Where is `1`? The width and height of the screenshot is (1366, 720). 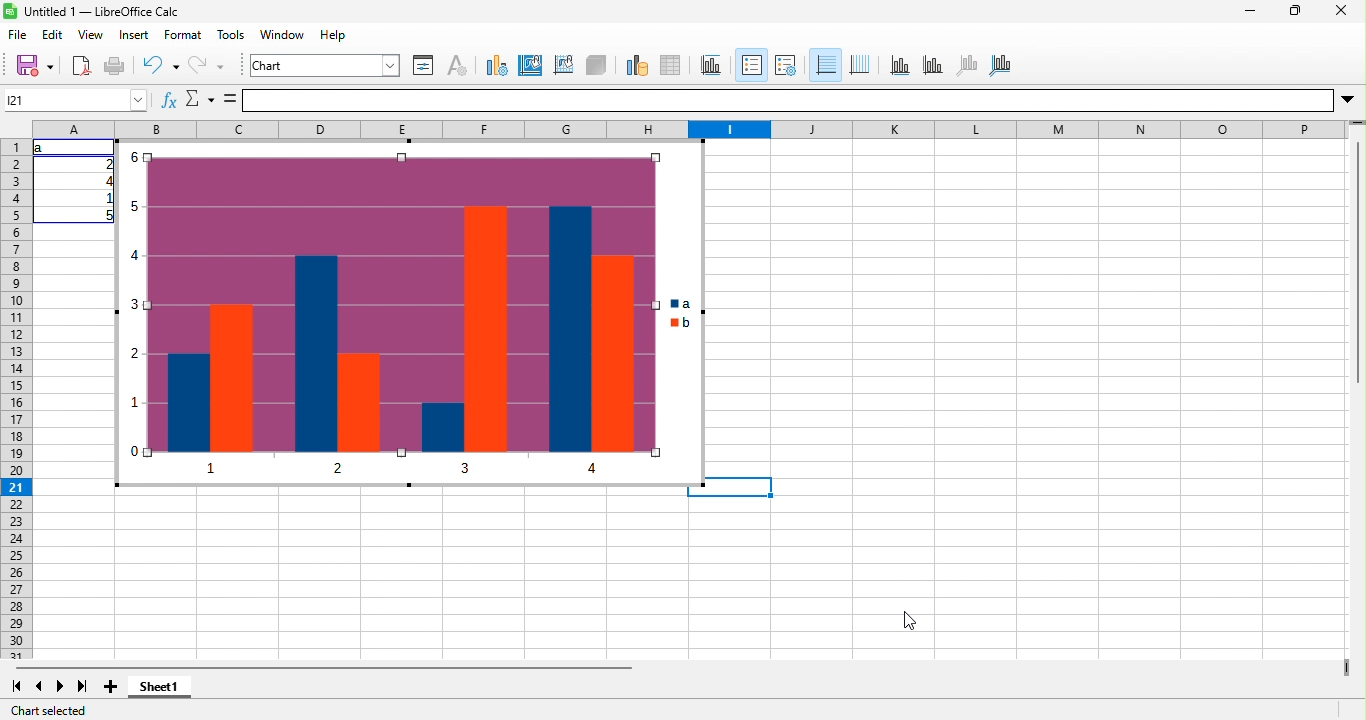
1 is located at coordinates (106, 198).